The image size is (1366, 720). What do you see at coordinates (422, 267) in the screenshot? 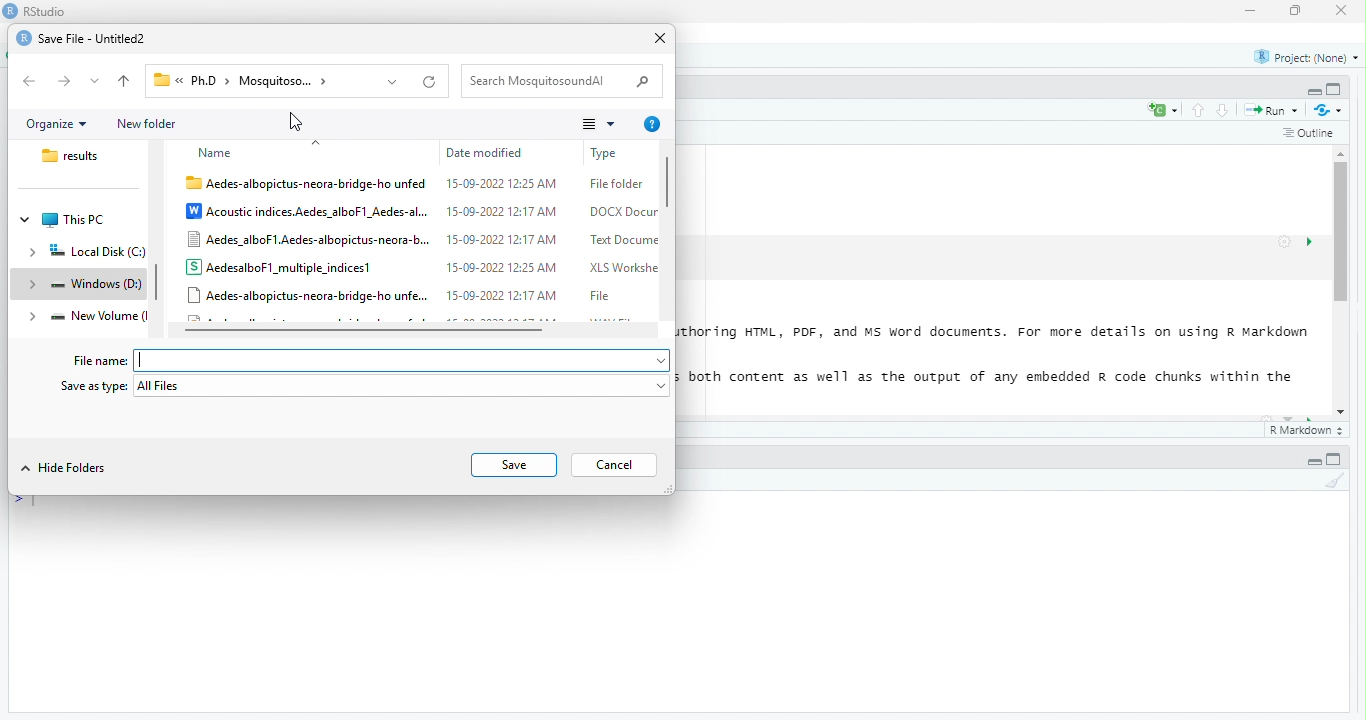
I see `AedesalboF1_multiple_indices1 15-09-2022 1225AM XLS Worksheet` at bounding box center [422, 267].